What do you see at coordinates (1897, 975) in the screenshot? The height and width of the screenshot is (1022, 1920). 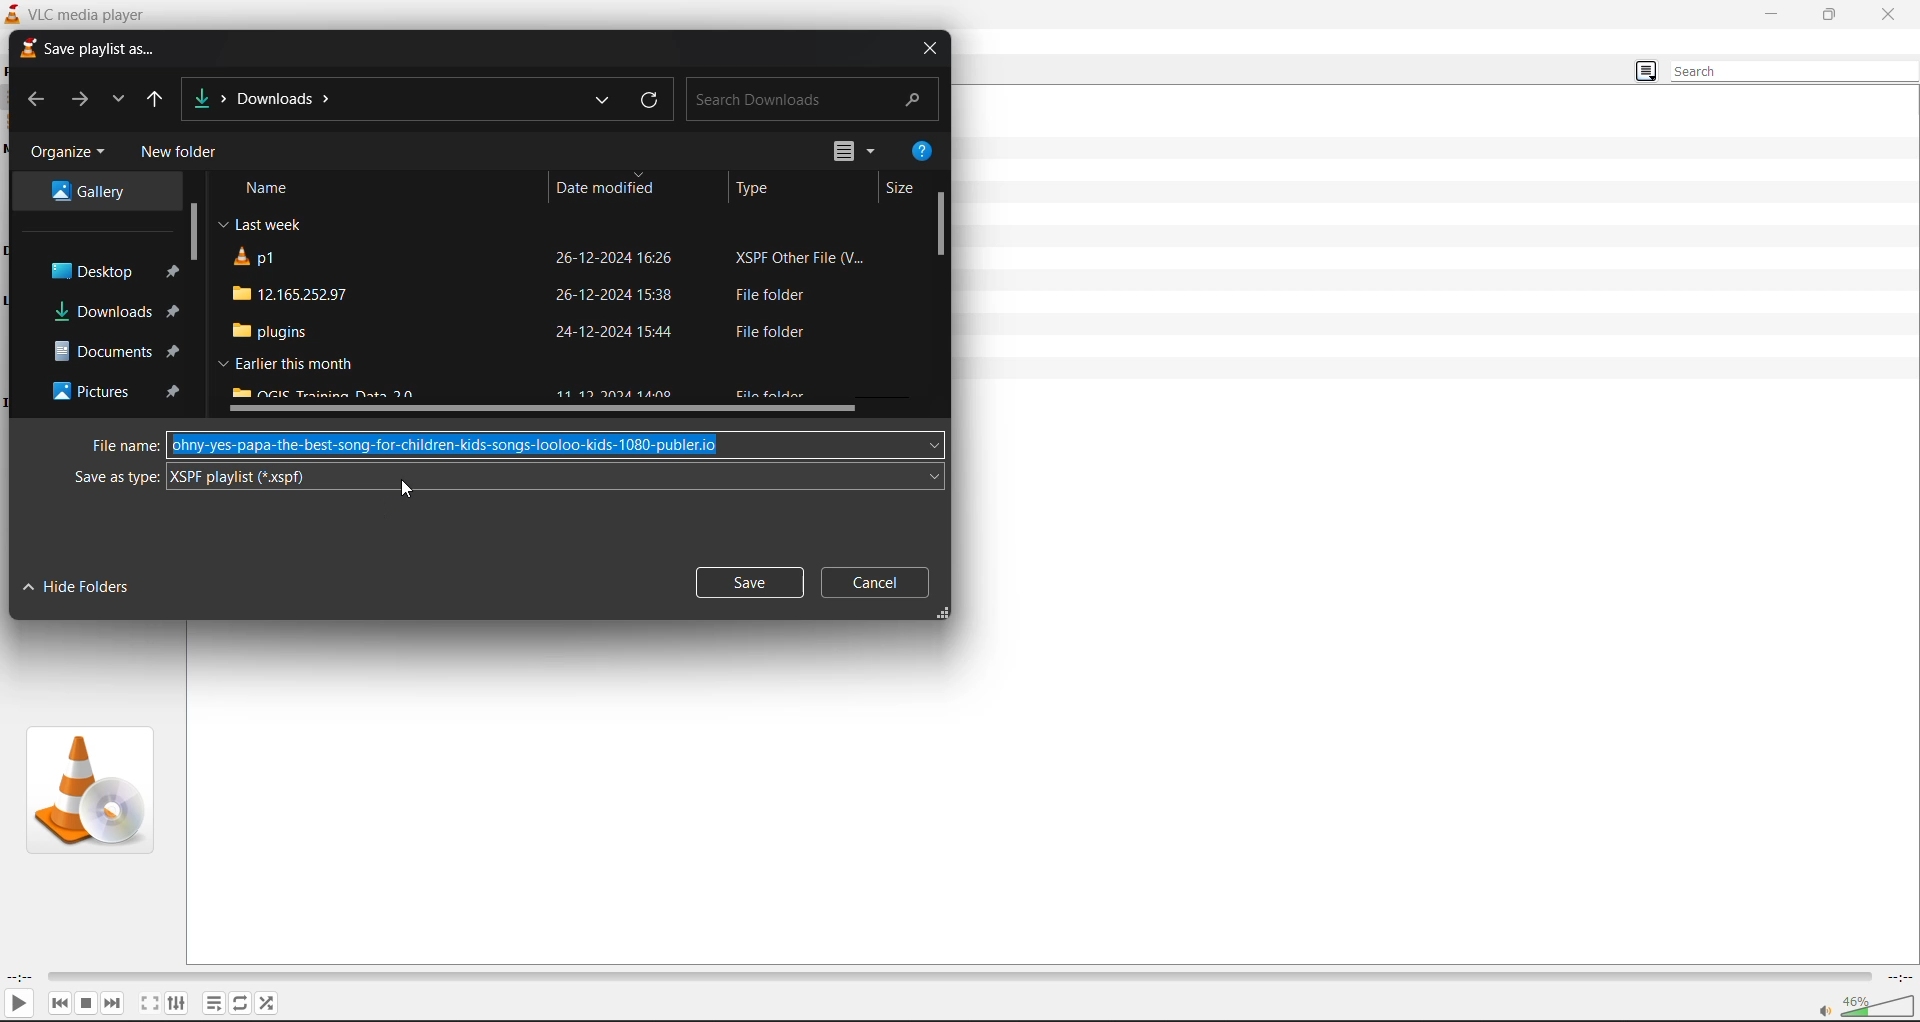 I see `total track time` at bounding box center [1897, 975].